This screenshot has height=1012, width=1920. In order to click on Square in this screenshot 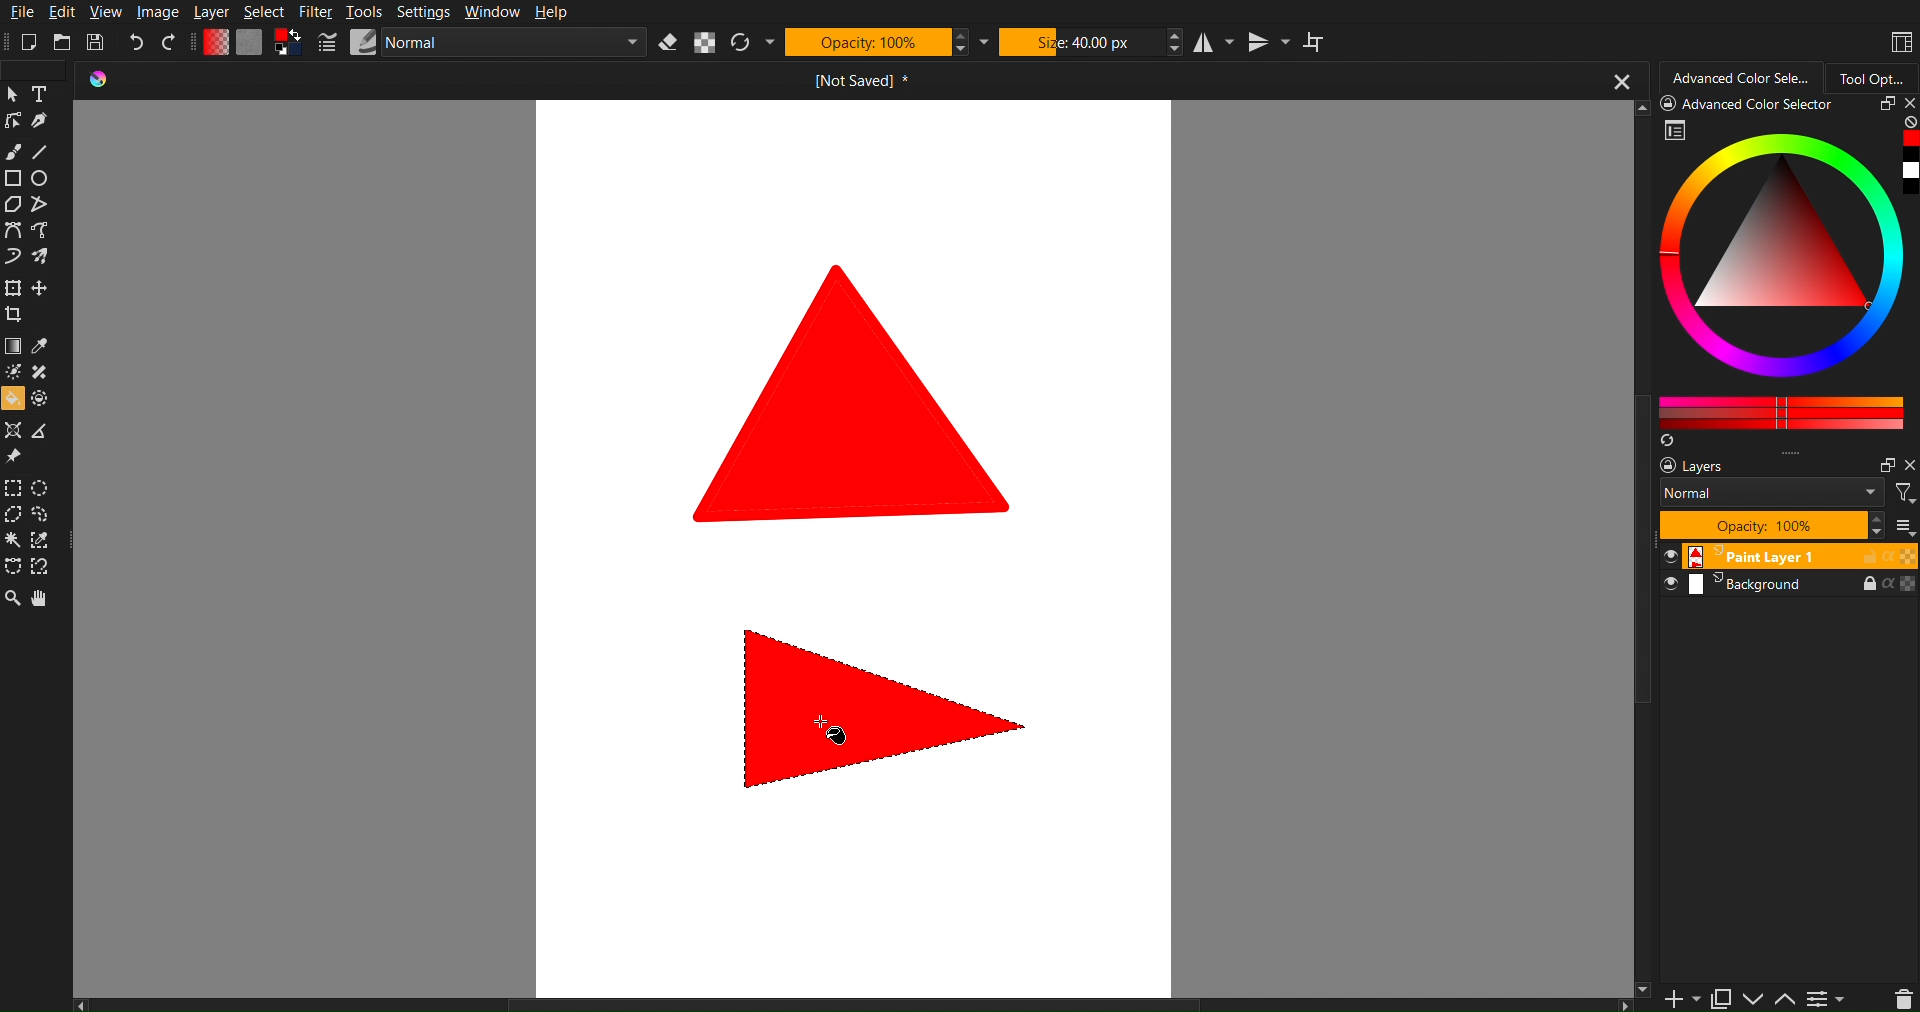, I will do `click(12, 289)`.